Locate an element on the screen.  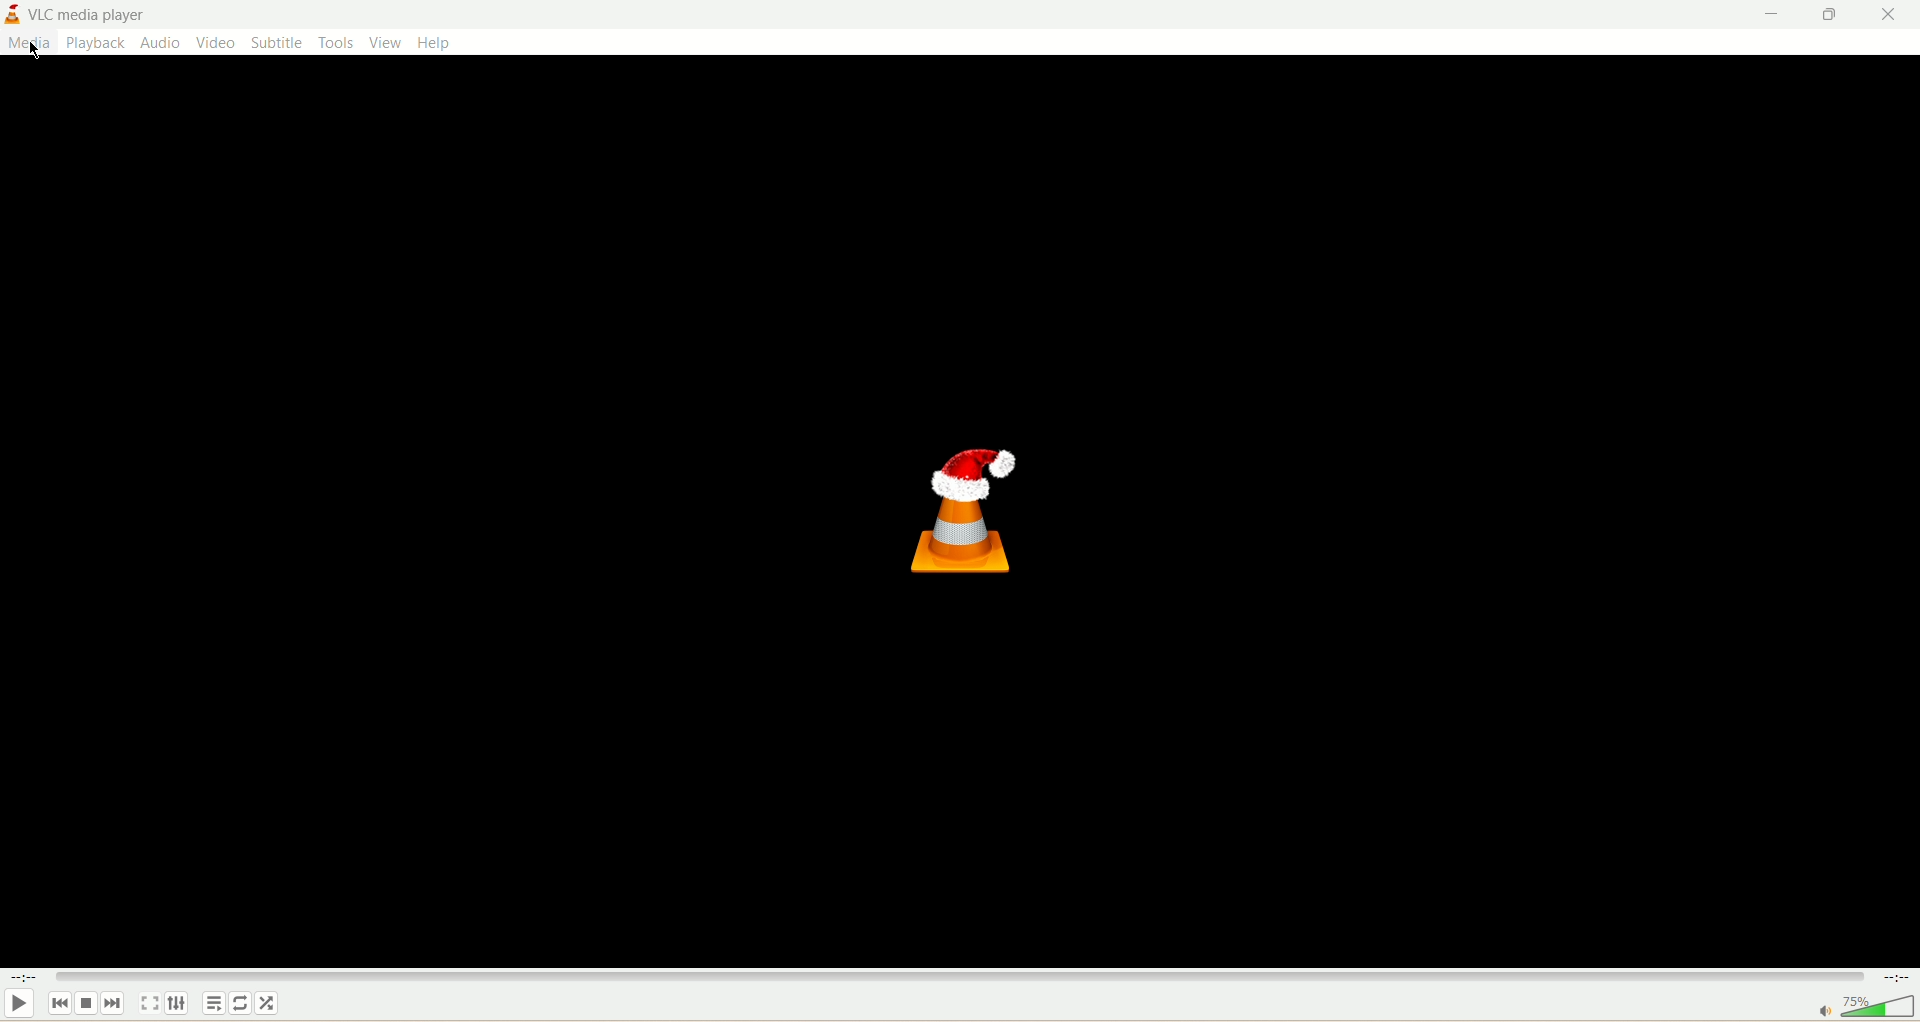
toggle video fullscreen is located at coordinates (153, 1004).